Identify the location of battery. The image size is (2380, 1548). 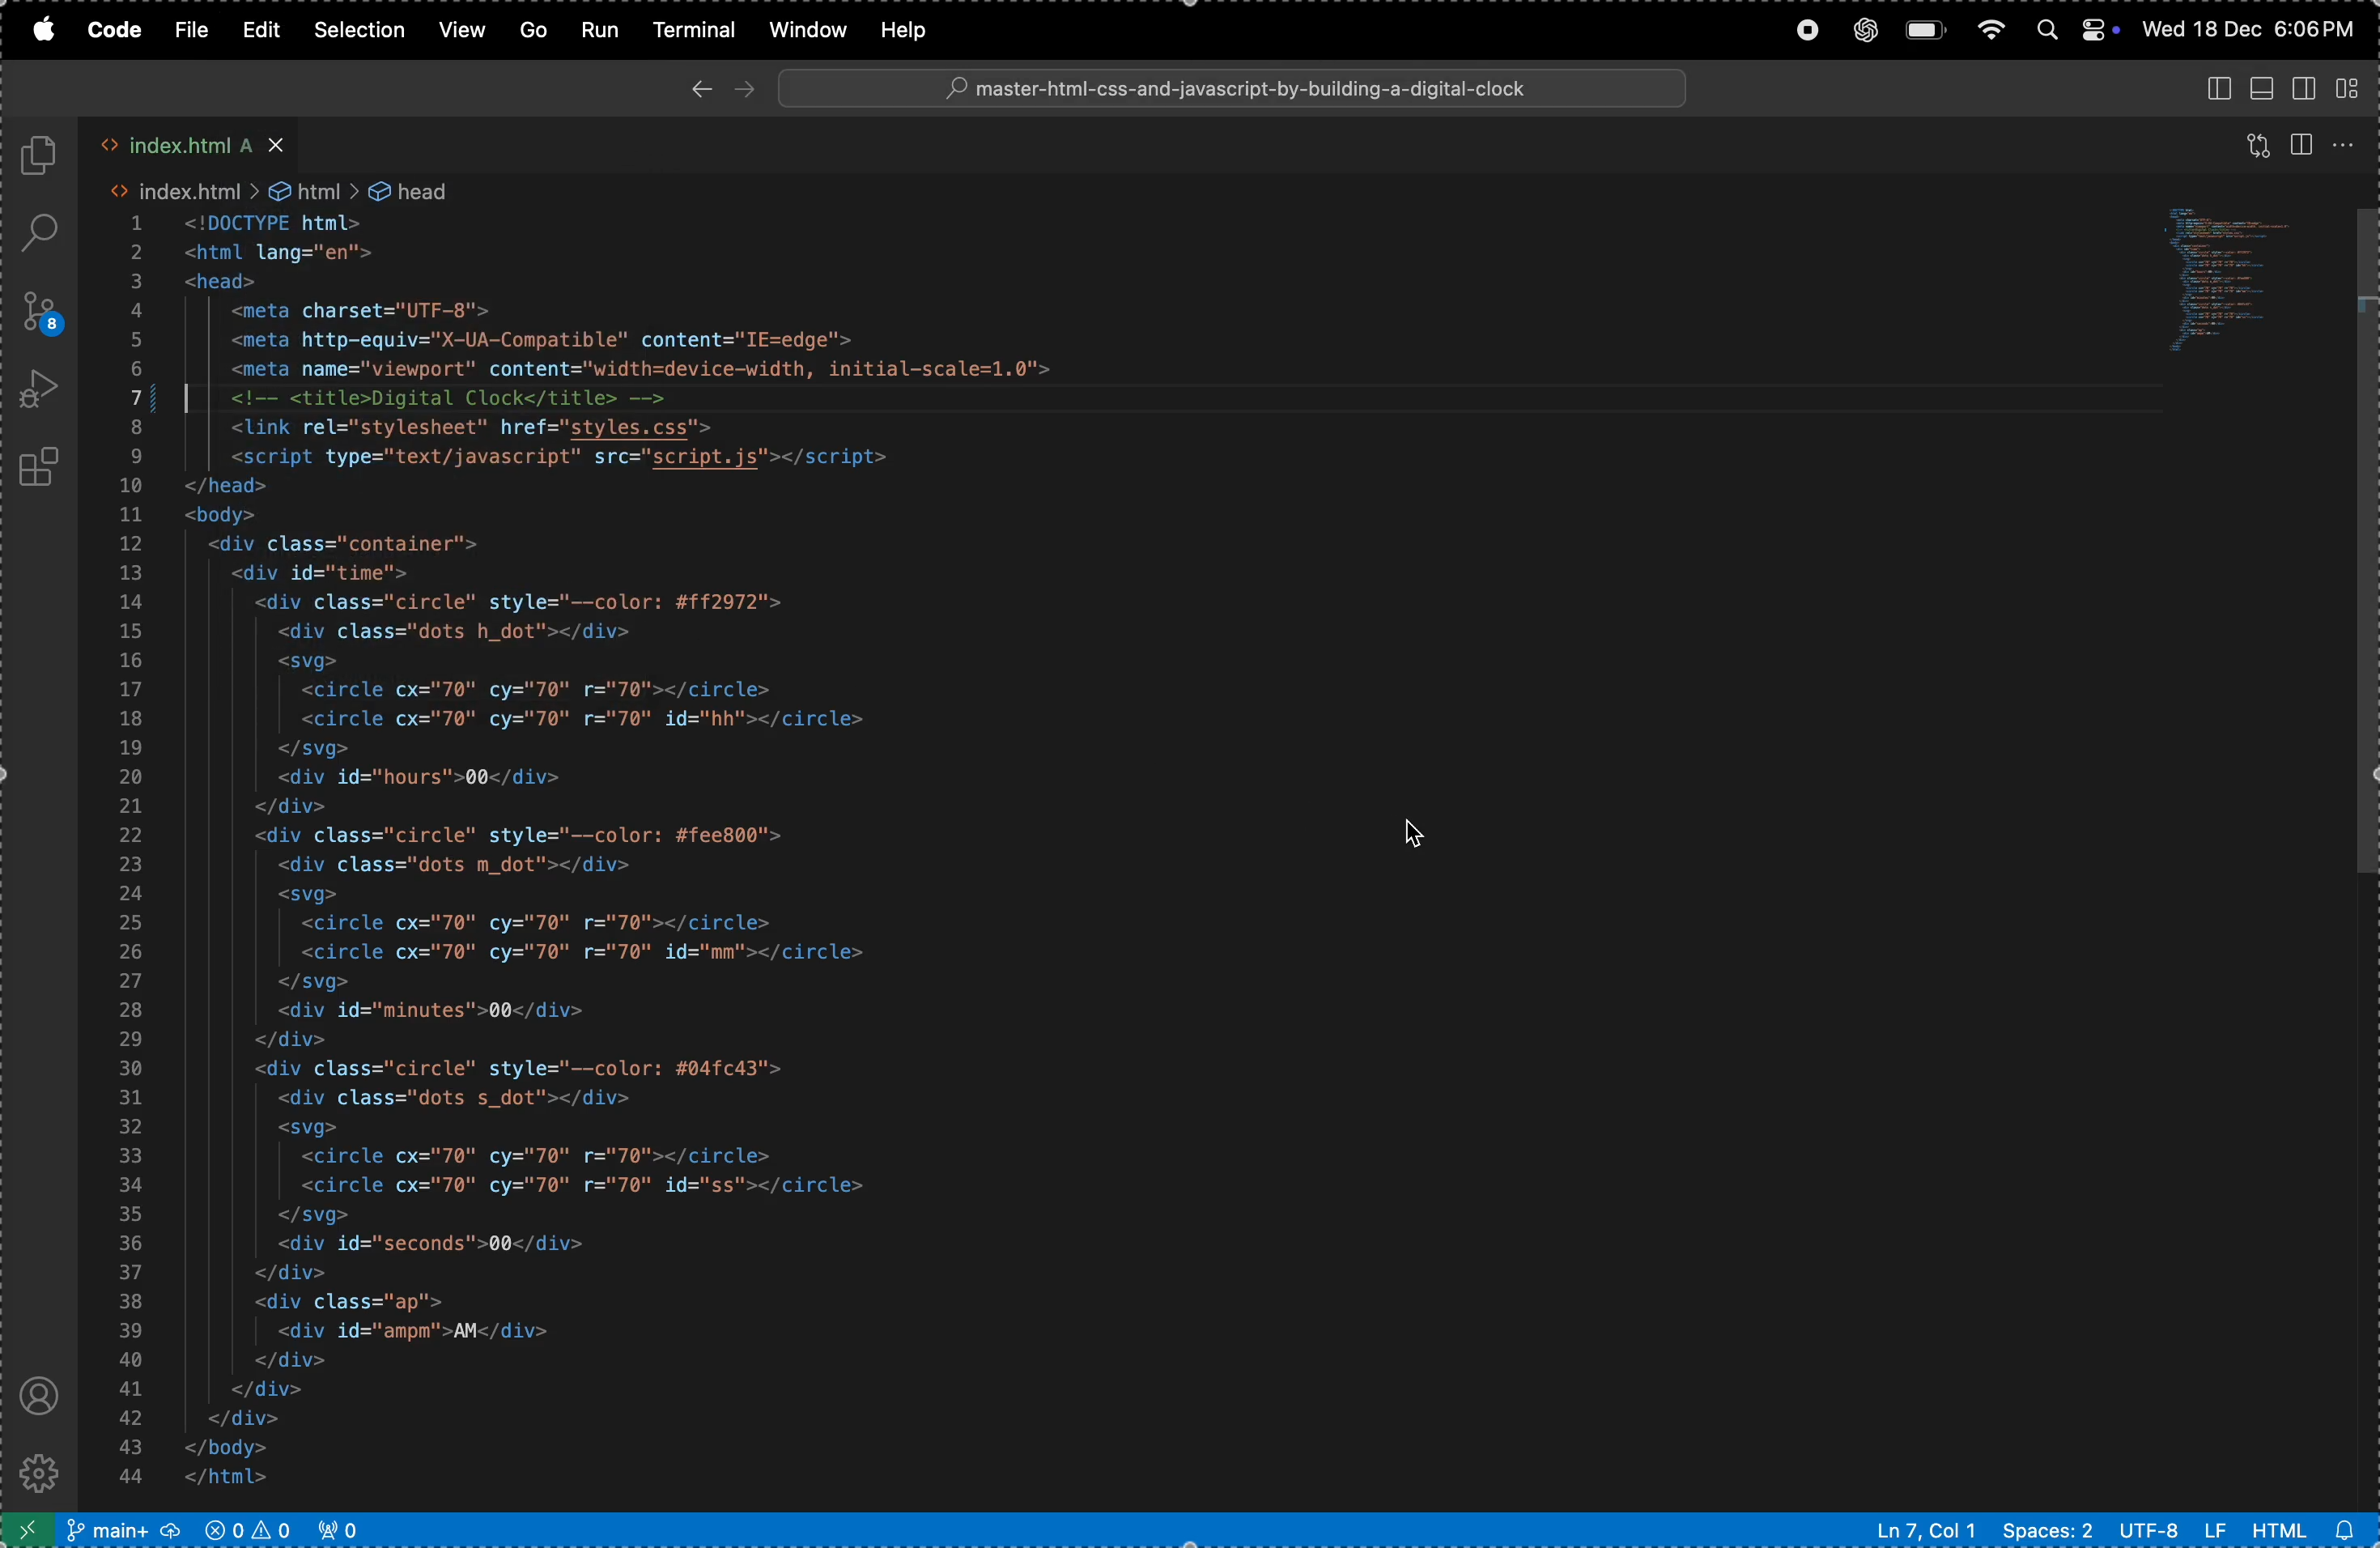
(1924, 30).